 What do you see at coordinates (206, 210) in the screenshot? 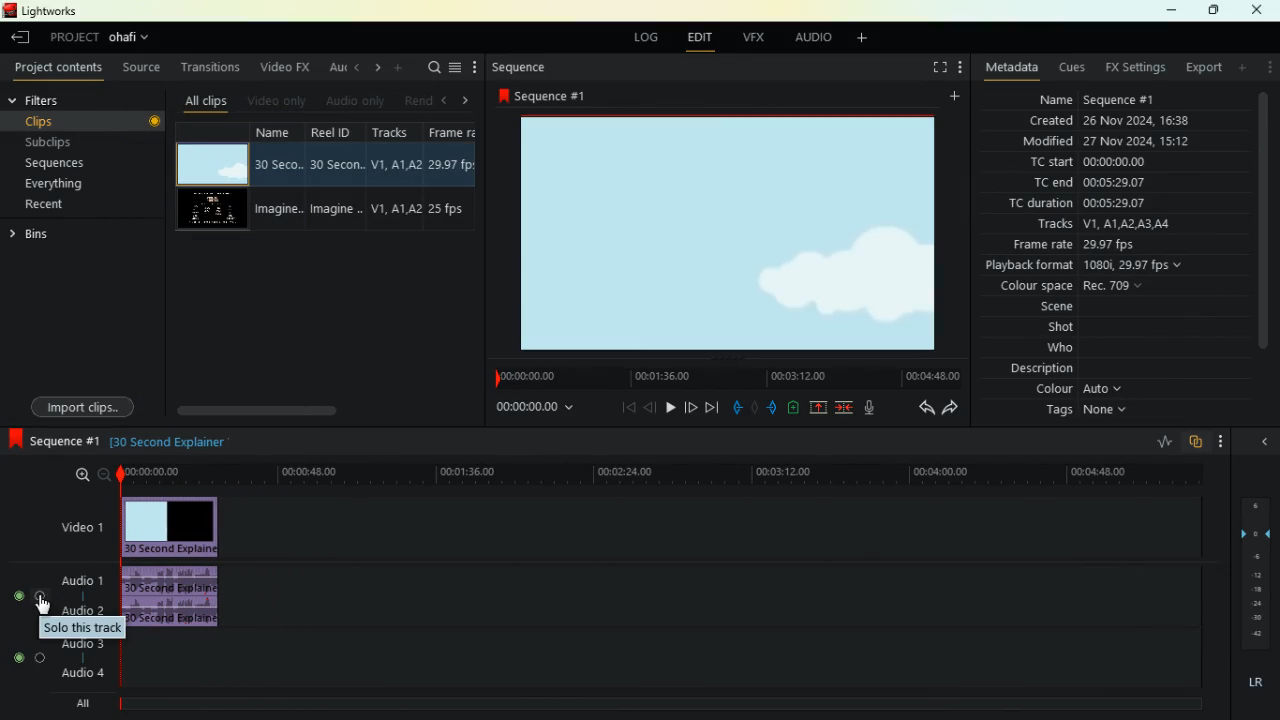
I see `video` at bounding box center [206, 210].